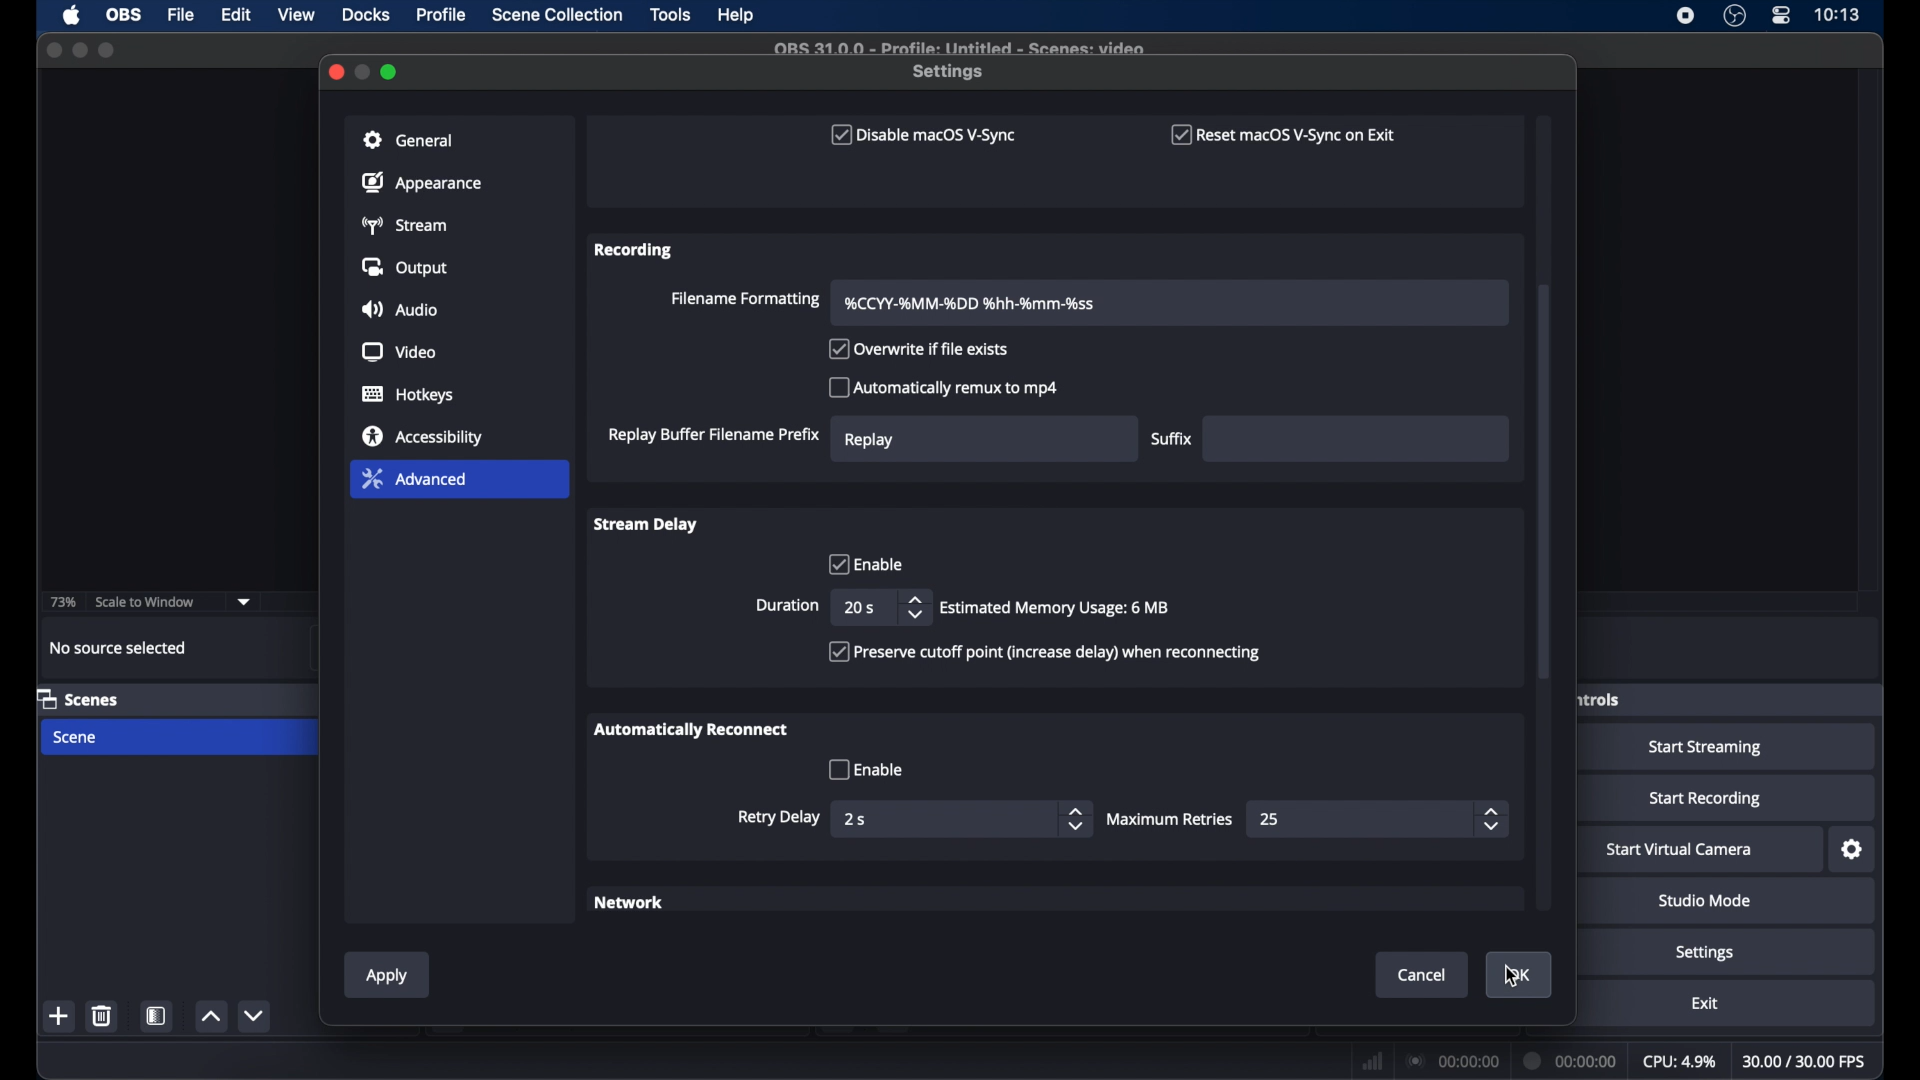  Describe the element at coordinates (211, 1017) in the screenshot. I see `increment` at that location.